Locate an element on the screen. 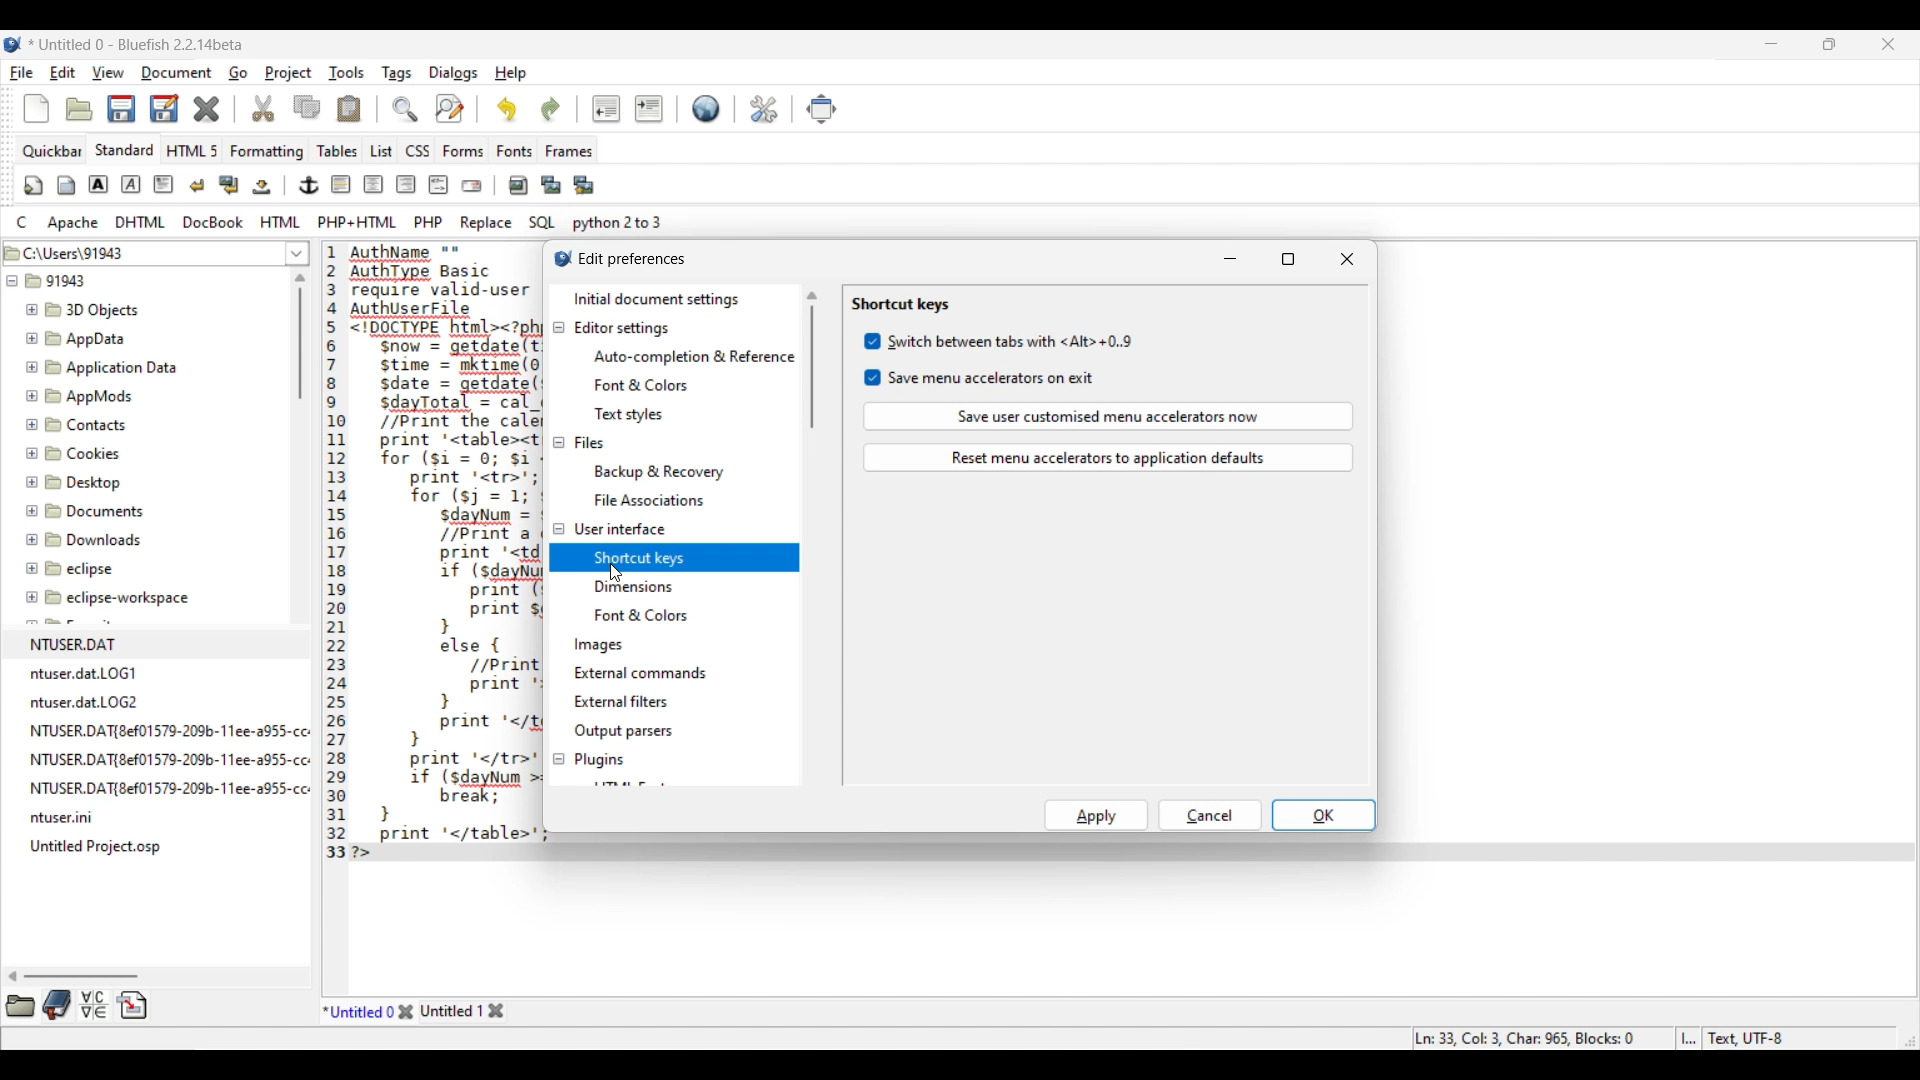  Files setting is located at coordinates (589, 442).